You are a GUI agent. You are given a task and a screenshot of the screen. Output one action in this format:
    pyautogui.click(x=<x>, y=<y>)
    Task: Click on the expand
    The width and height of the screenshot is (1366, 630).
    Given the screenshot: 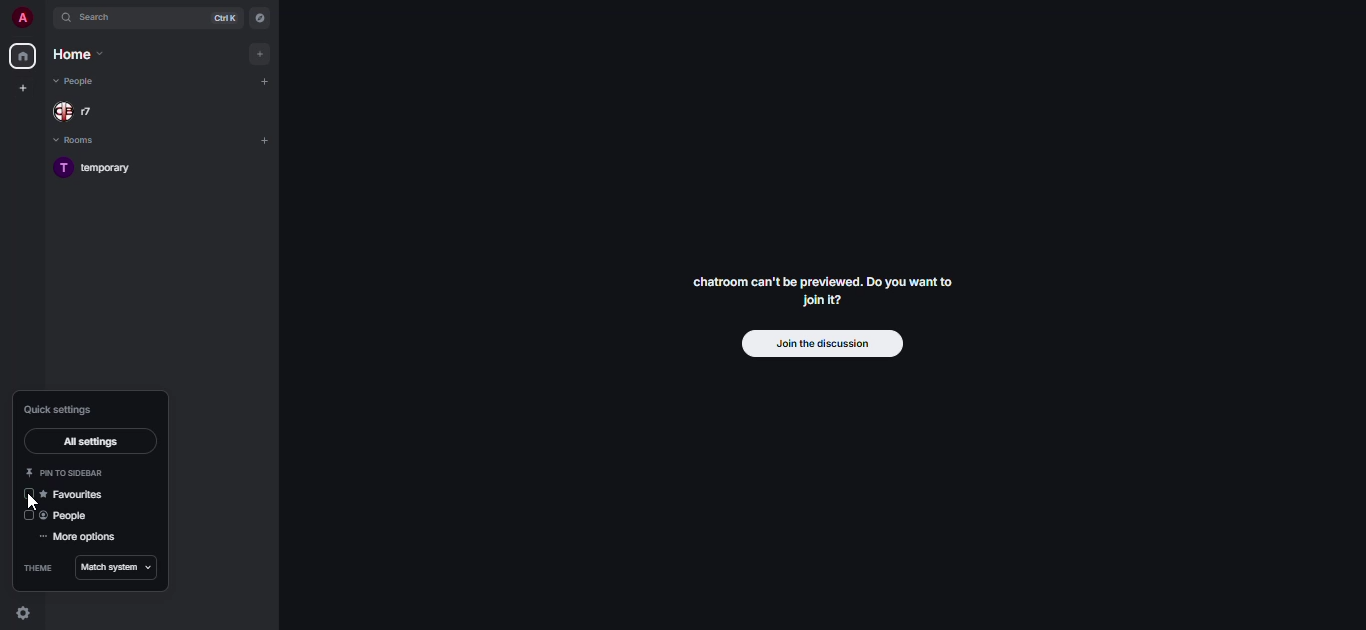 What is the action you would take?
    pyautogui.click(x=42, y=18)
    